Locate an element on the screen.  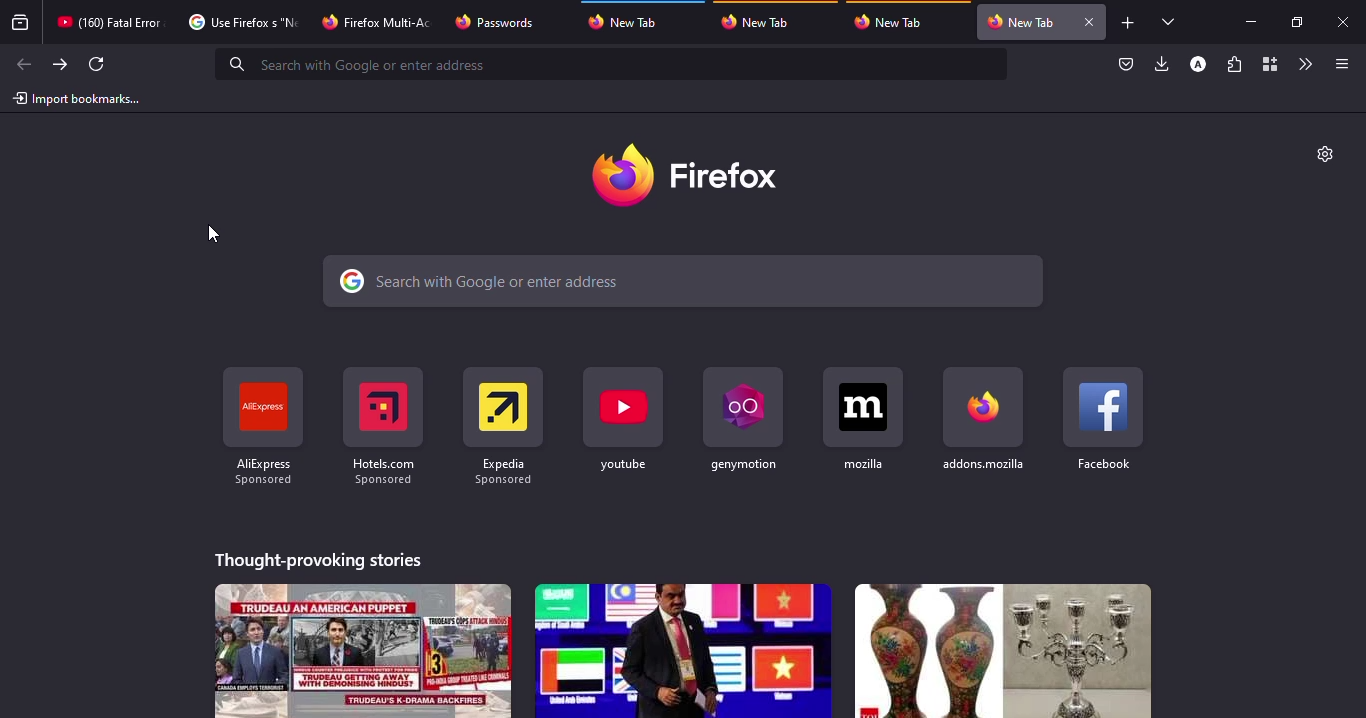
stories is located at coordinates (1004, 651).